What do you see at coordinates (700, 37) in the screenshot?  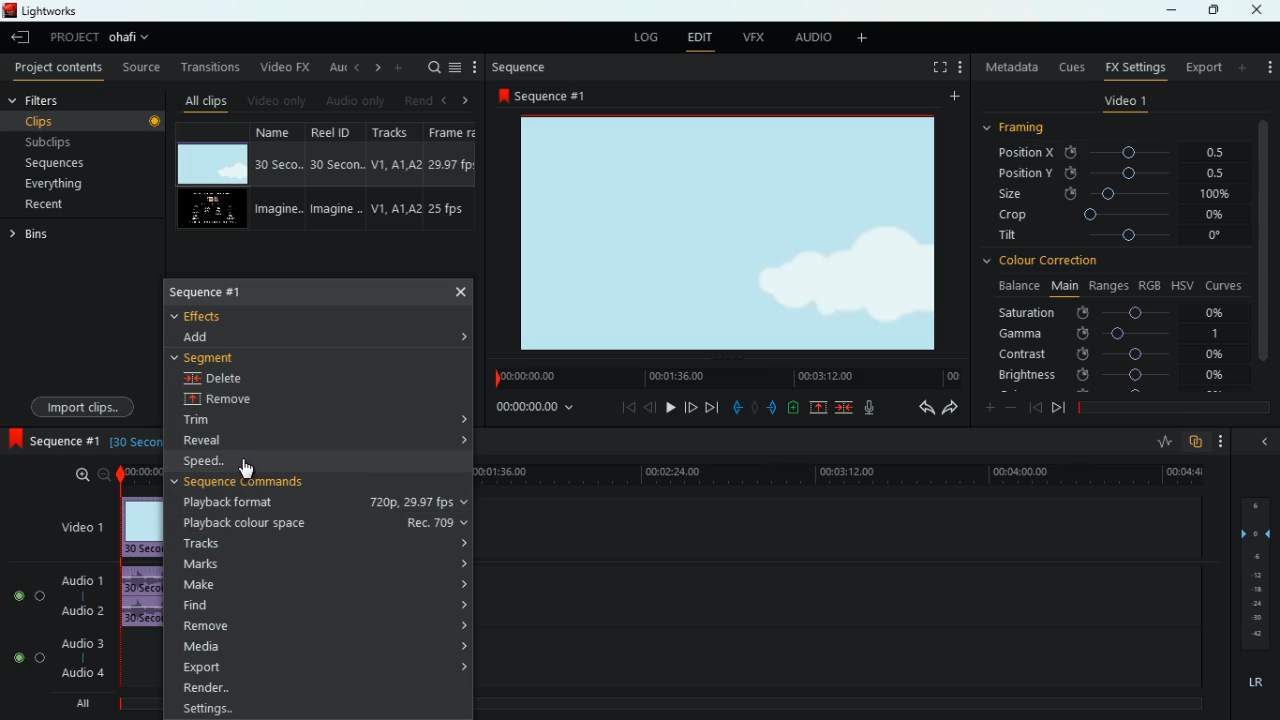 I see `edit` at bounding box center [700, 37].